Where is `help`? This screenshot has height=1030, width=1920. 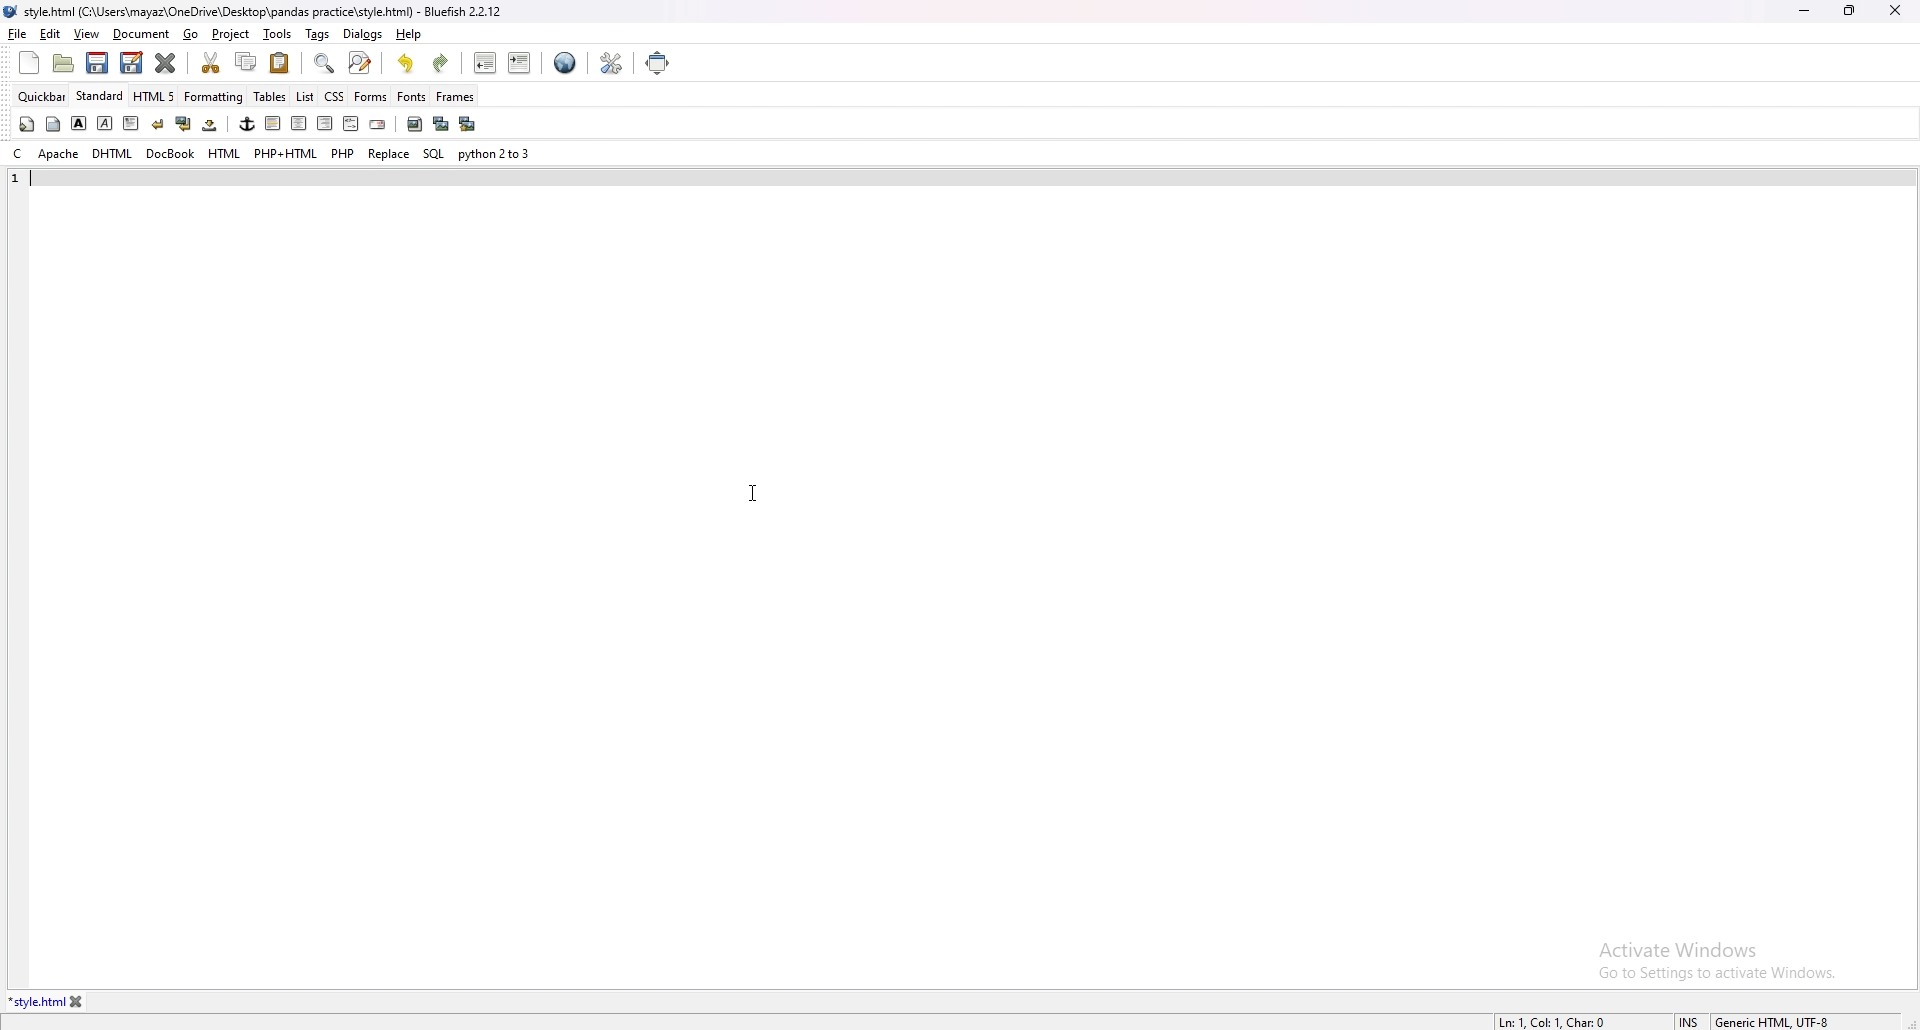 help is located at coordinates (407, 34).